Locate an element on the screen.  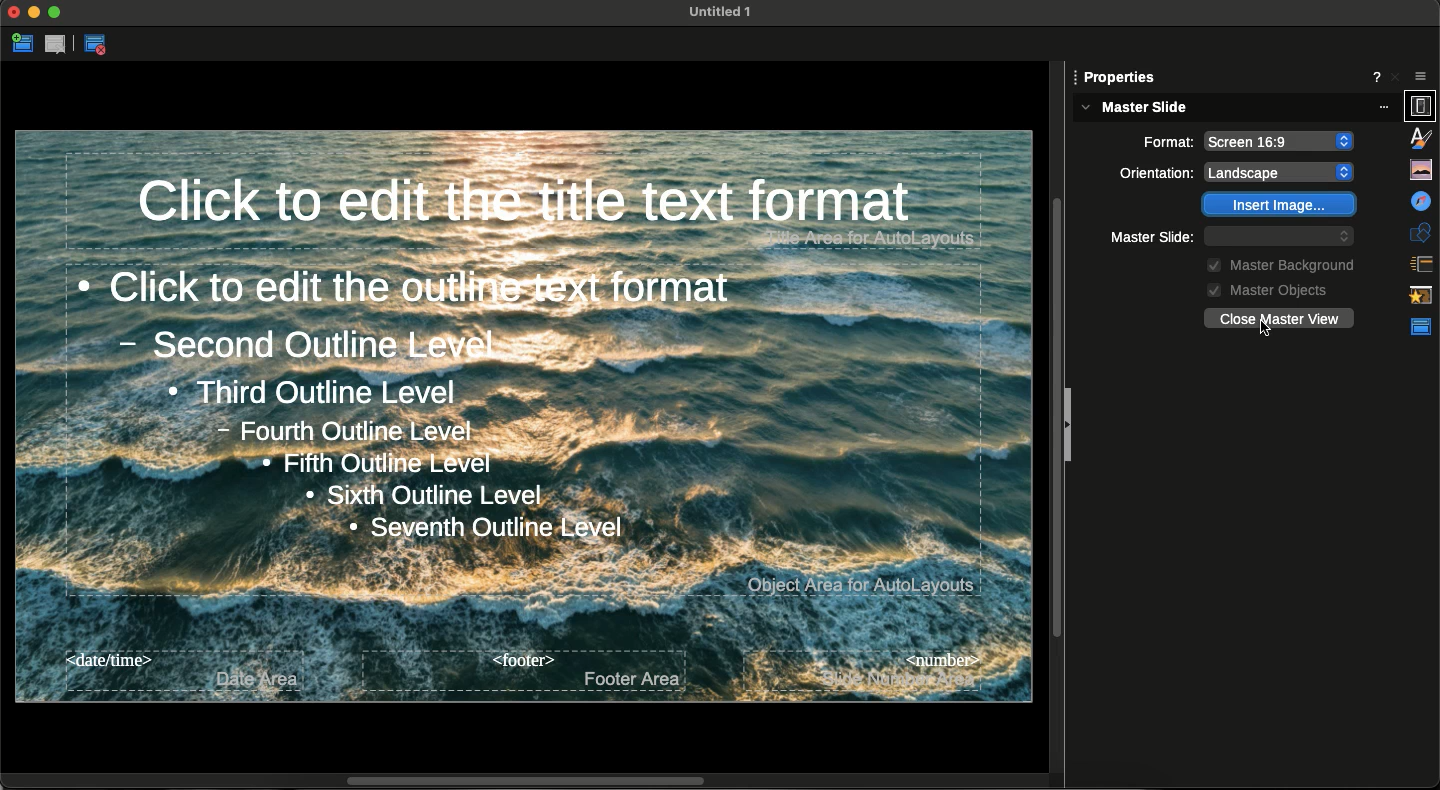
Master slide is located at coordinates (1236, 108).